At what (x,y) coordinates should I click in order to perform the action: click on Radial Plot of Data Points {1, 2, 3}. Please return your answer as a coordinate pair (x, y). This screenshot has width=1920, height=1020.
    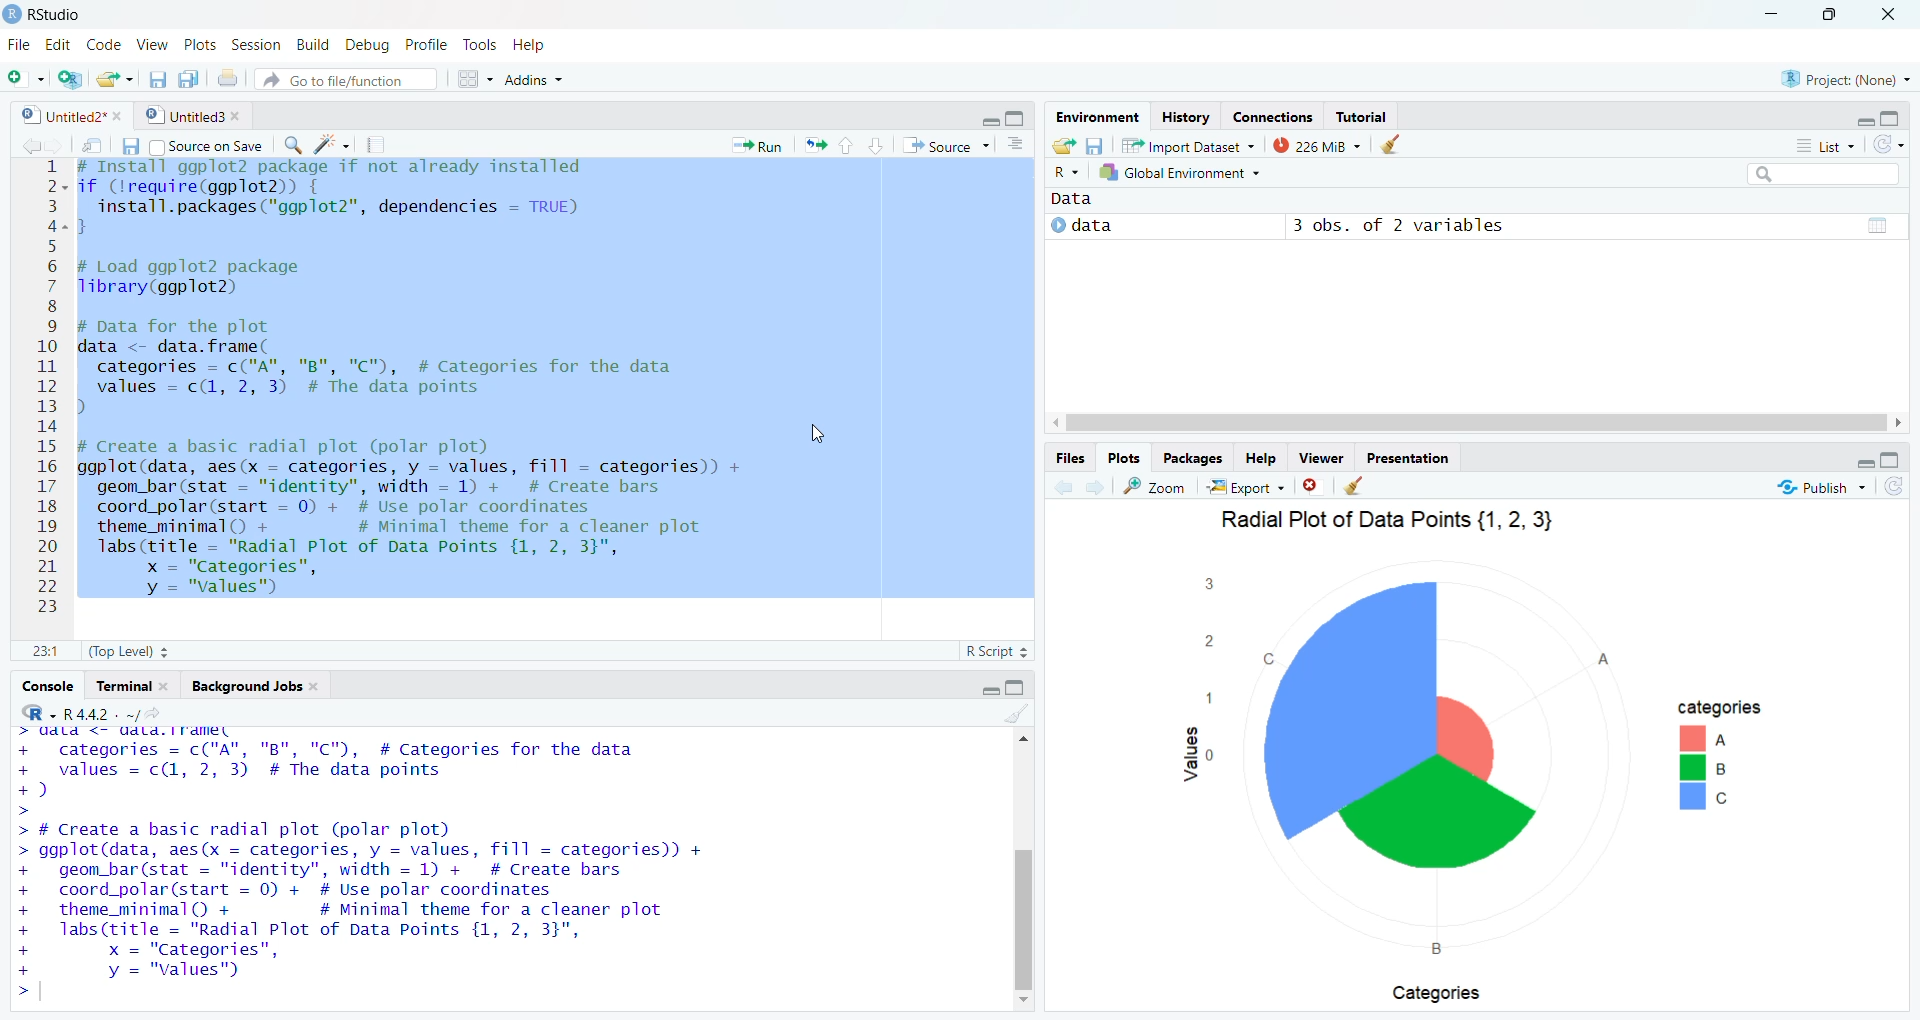
    Looking at the image, I should click on (1396, 521).